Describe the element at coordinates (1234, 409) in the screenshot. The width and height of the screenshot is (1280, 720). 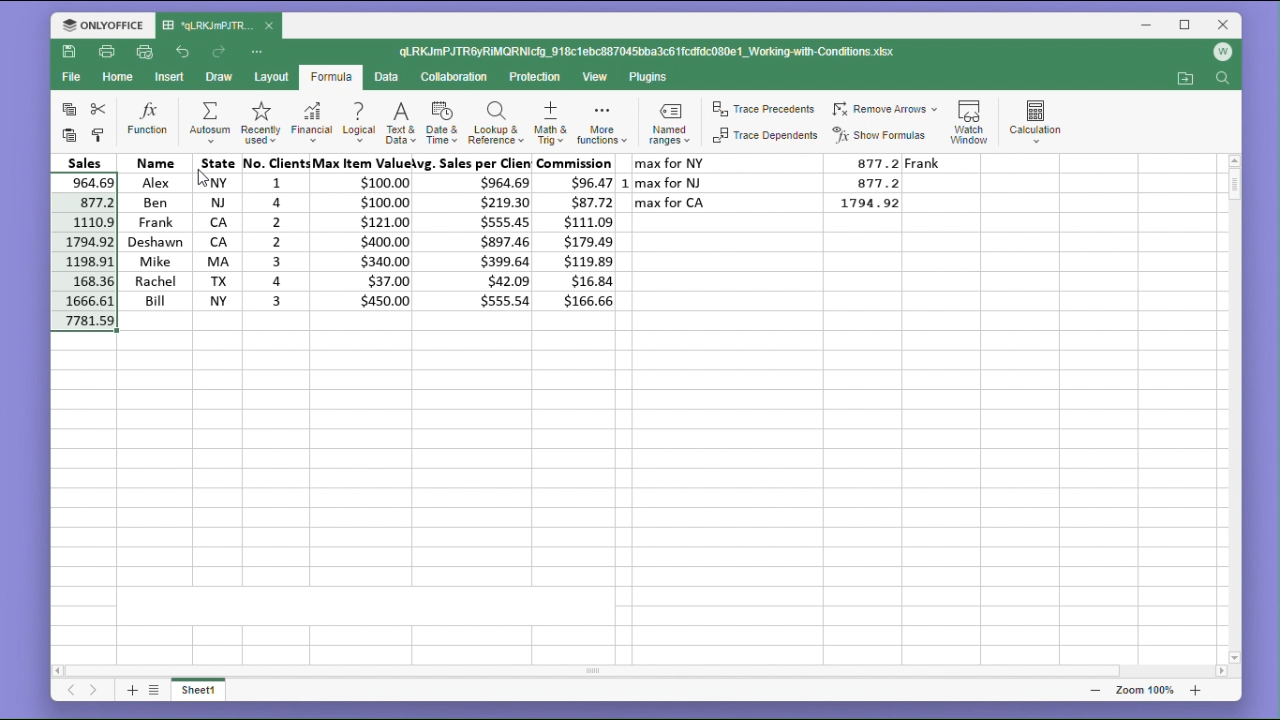
I see `vertical scroll bar` at that location.